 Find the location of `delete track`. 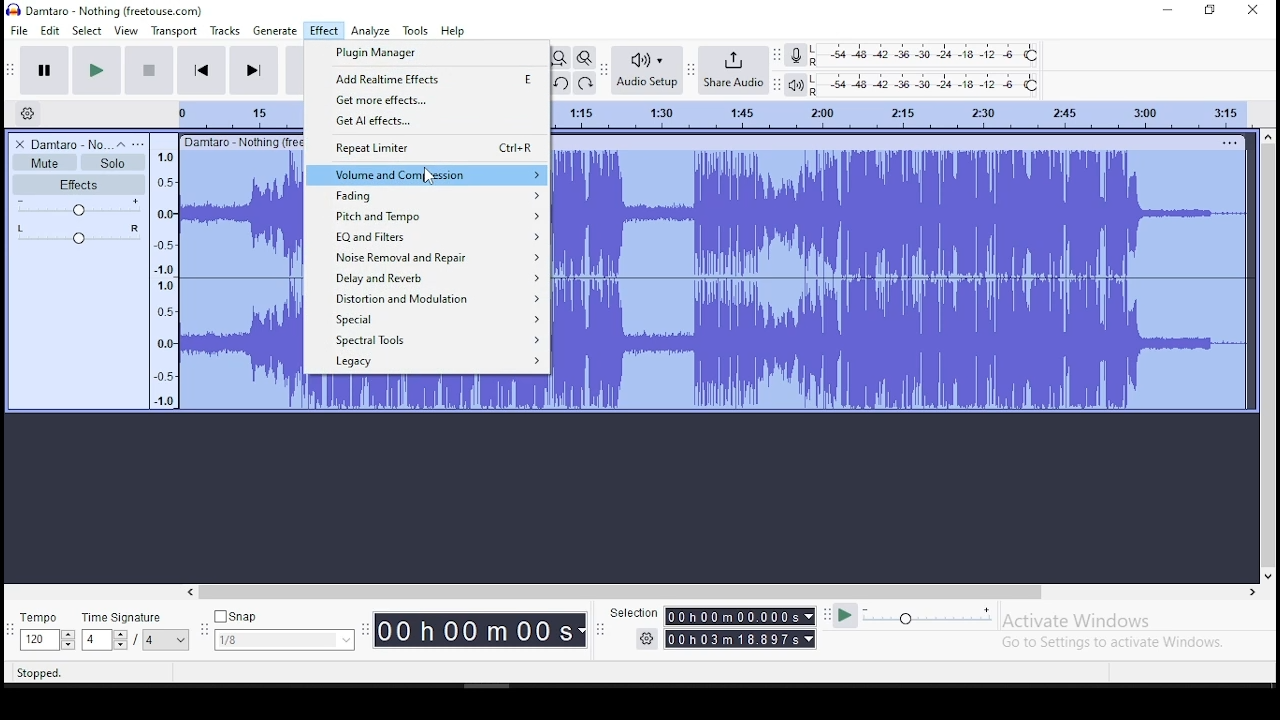

delete track is located at coordinates (16, 144).